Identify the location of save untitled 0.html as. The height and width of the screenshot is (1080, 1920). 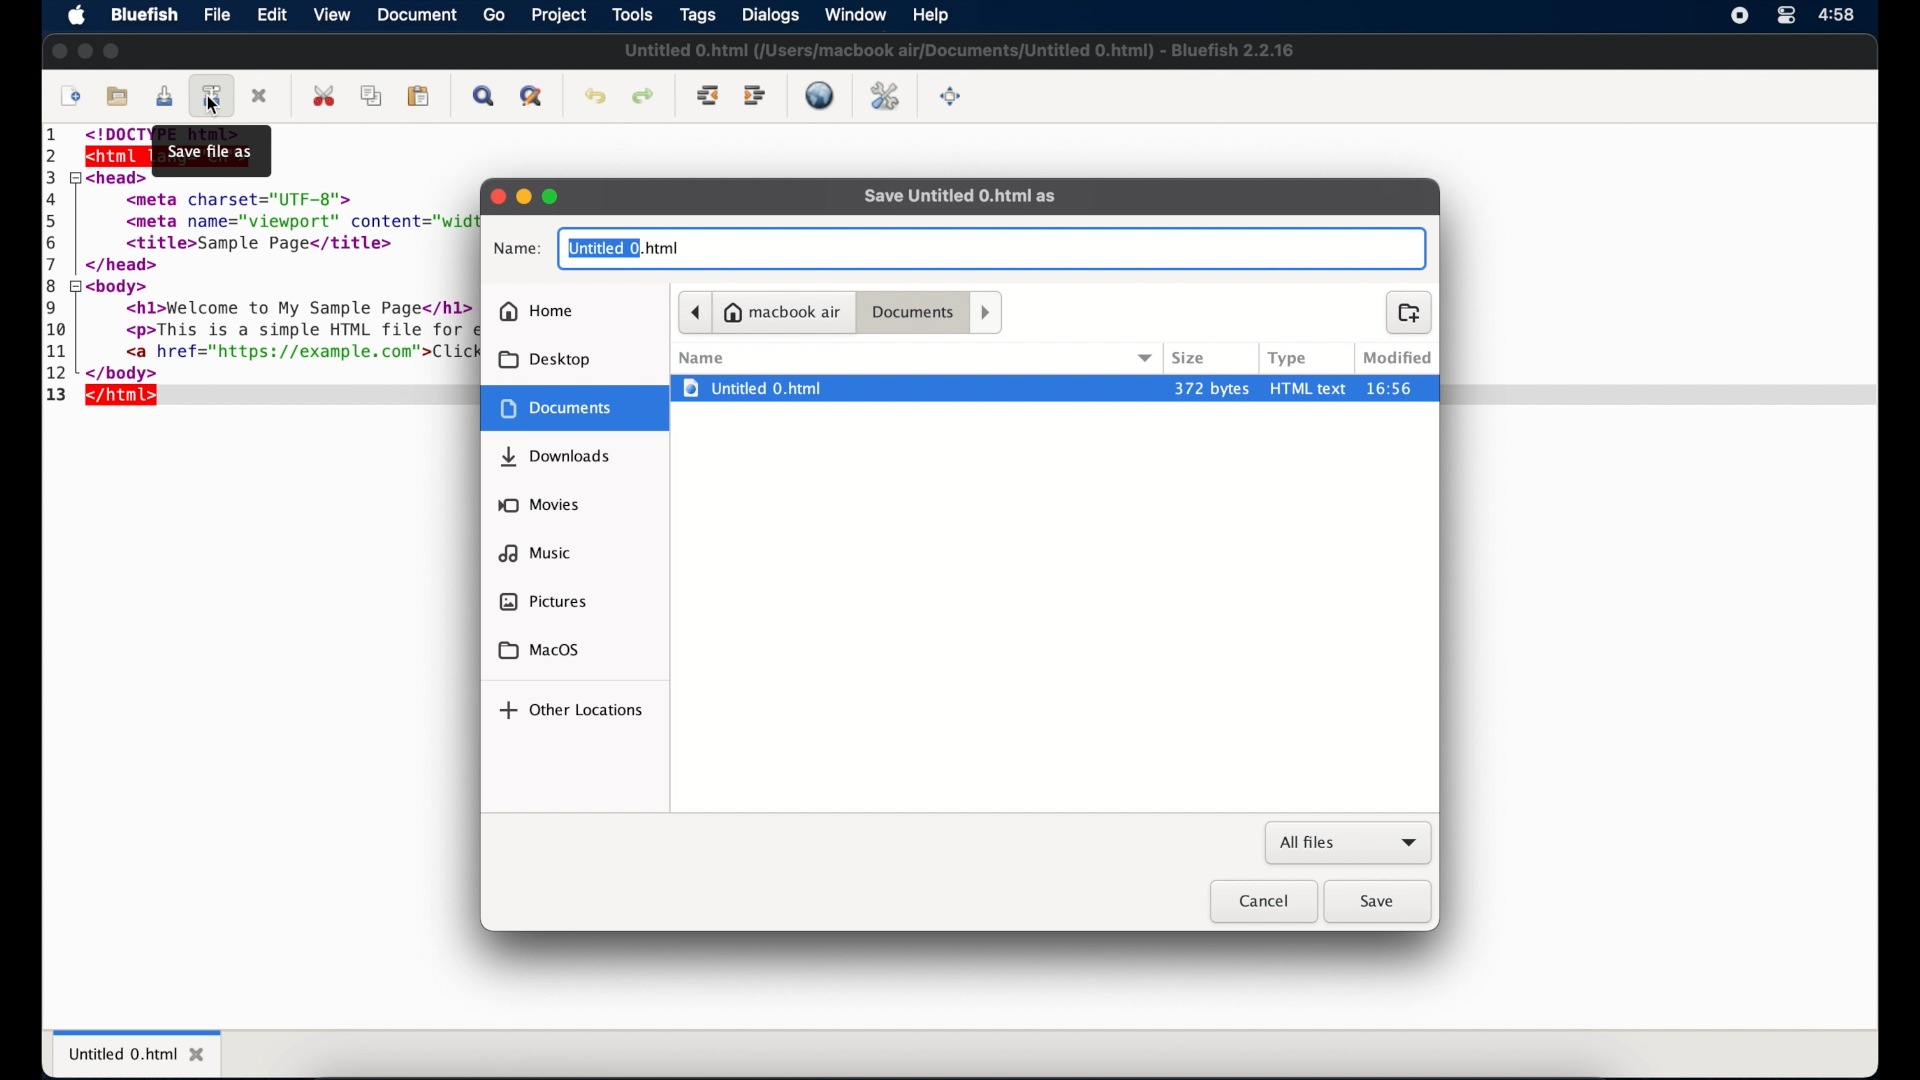
(960, 196).